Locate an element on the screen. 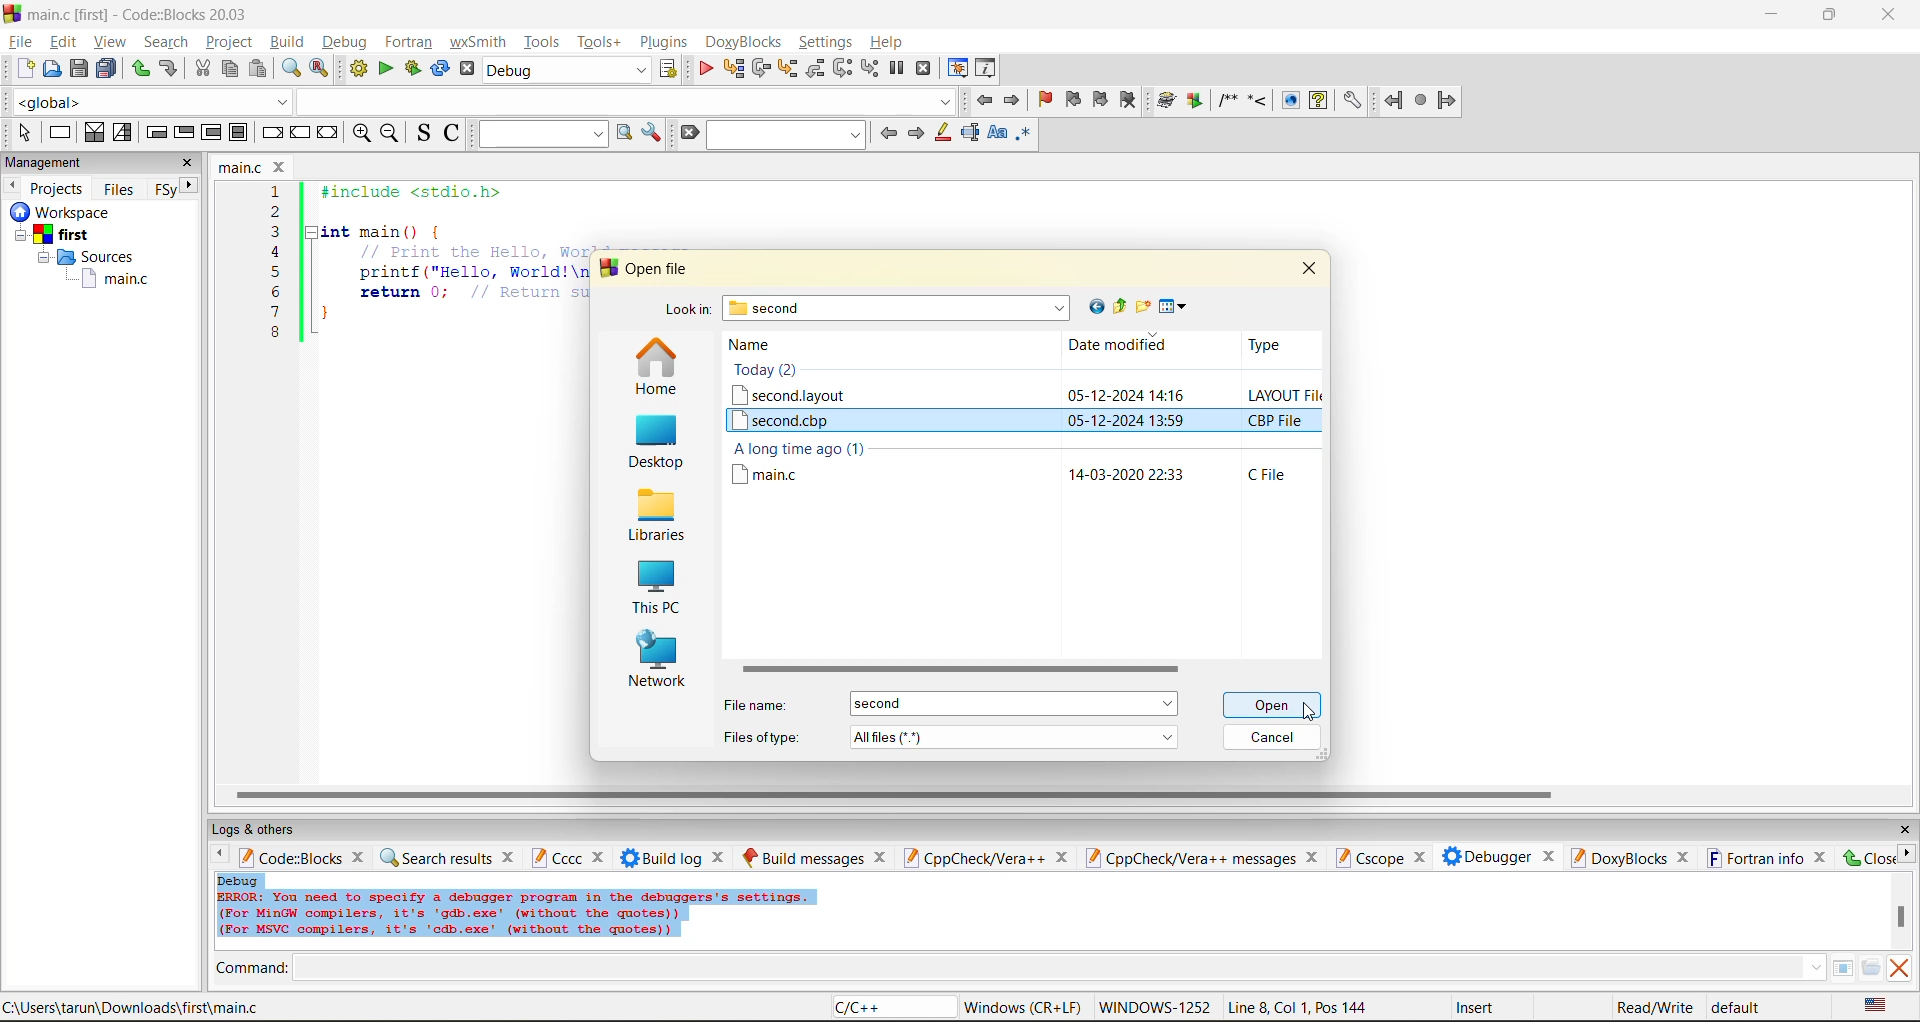 This screenshot has width=1920, height=1022. build is located at coordinates (358, 69).